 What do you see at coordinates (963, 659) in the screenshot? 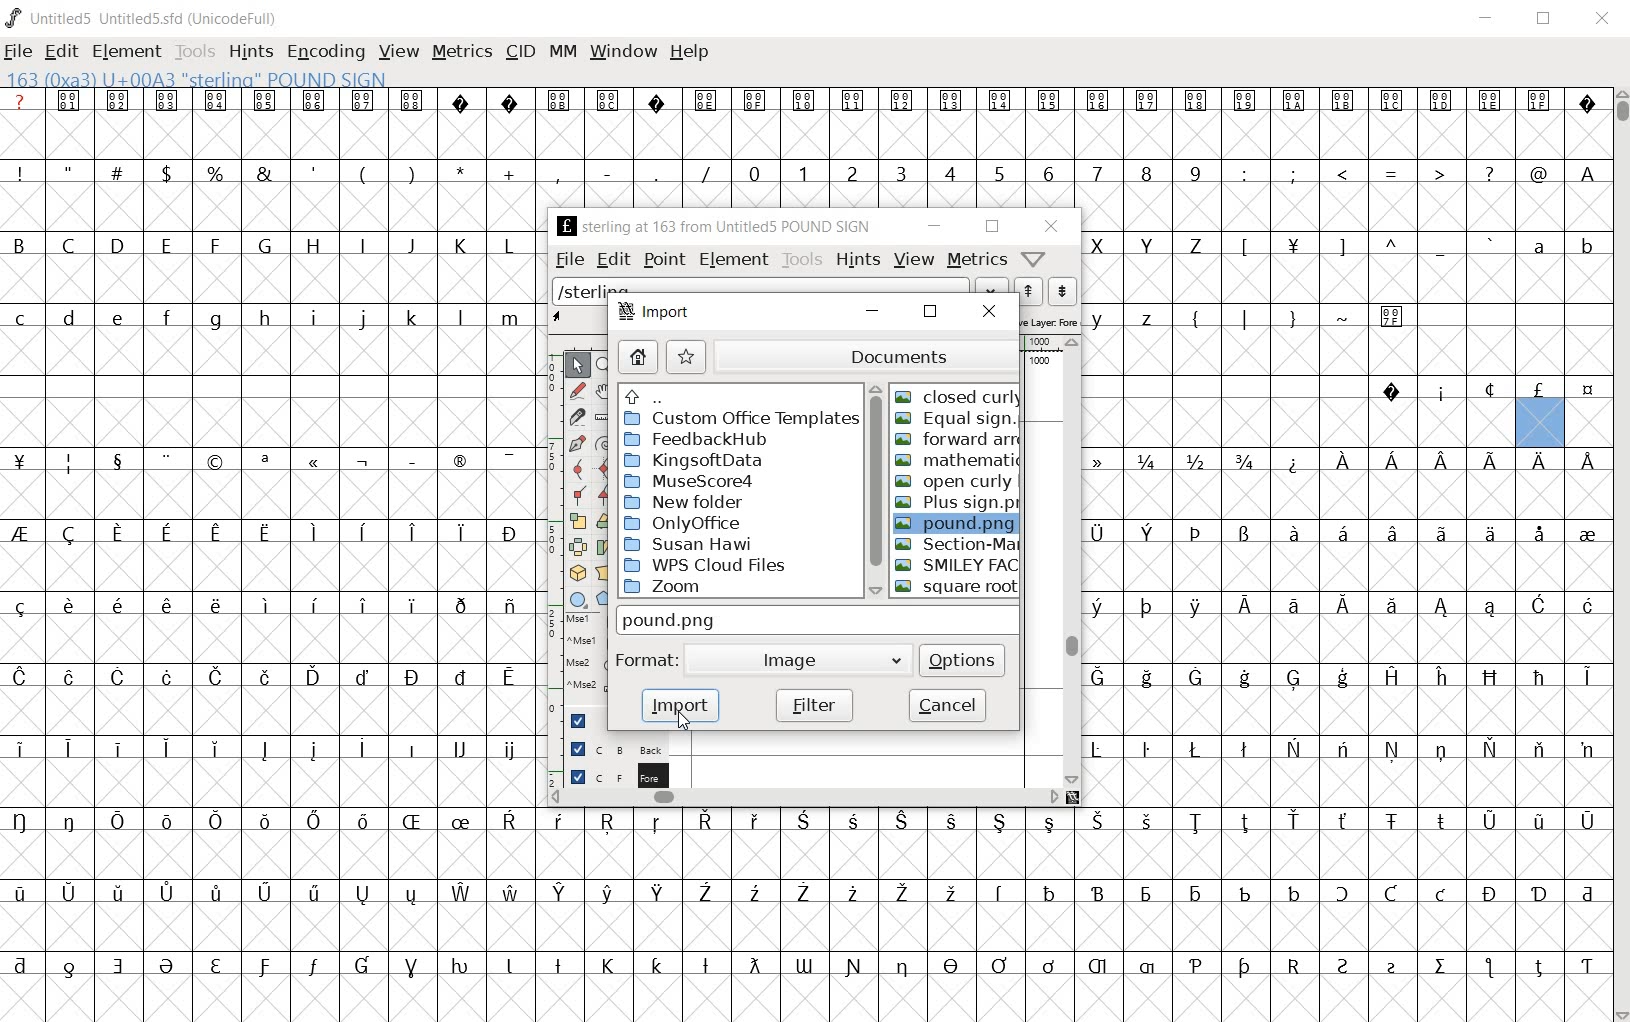
I see `options` at bounding box center [963, 659].